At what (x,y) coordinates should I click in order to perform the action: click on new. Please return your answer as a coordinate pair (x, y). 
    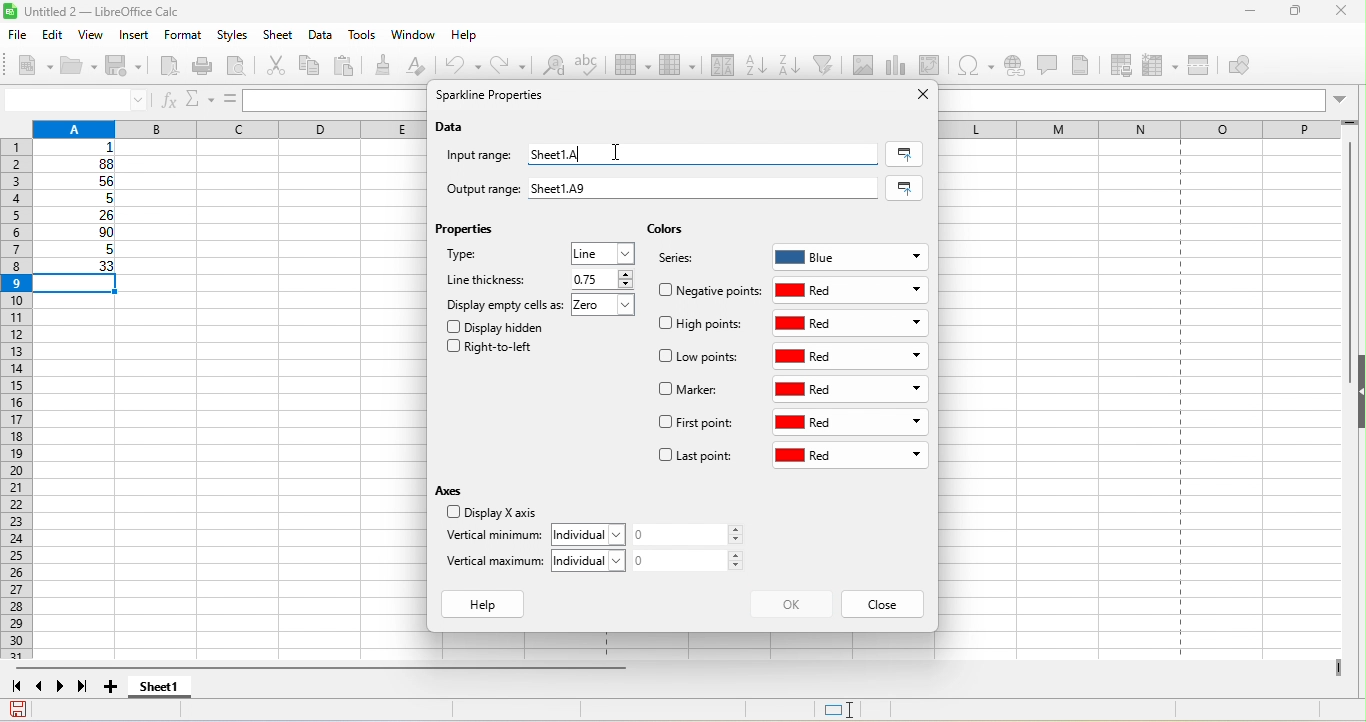
    Looking at the image, I should click on (28, 64).